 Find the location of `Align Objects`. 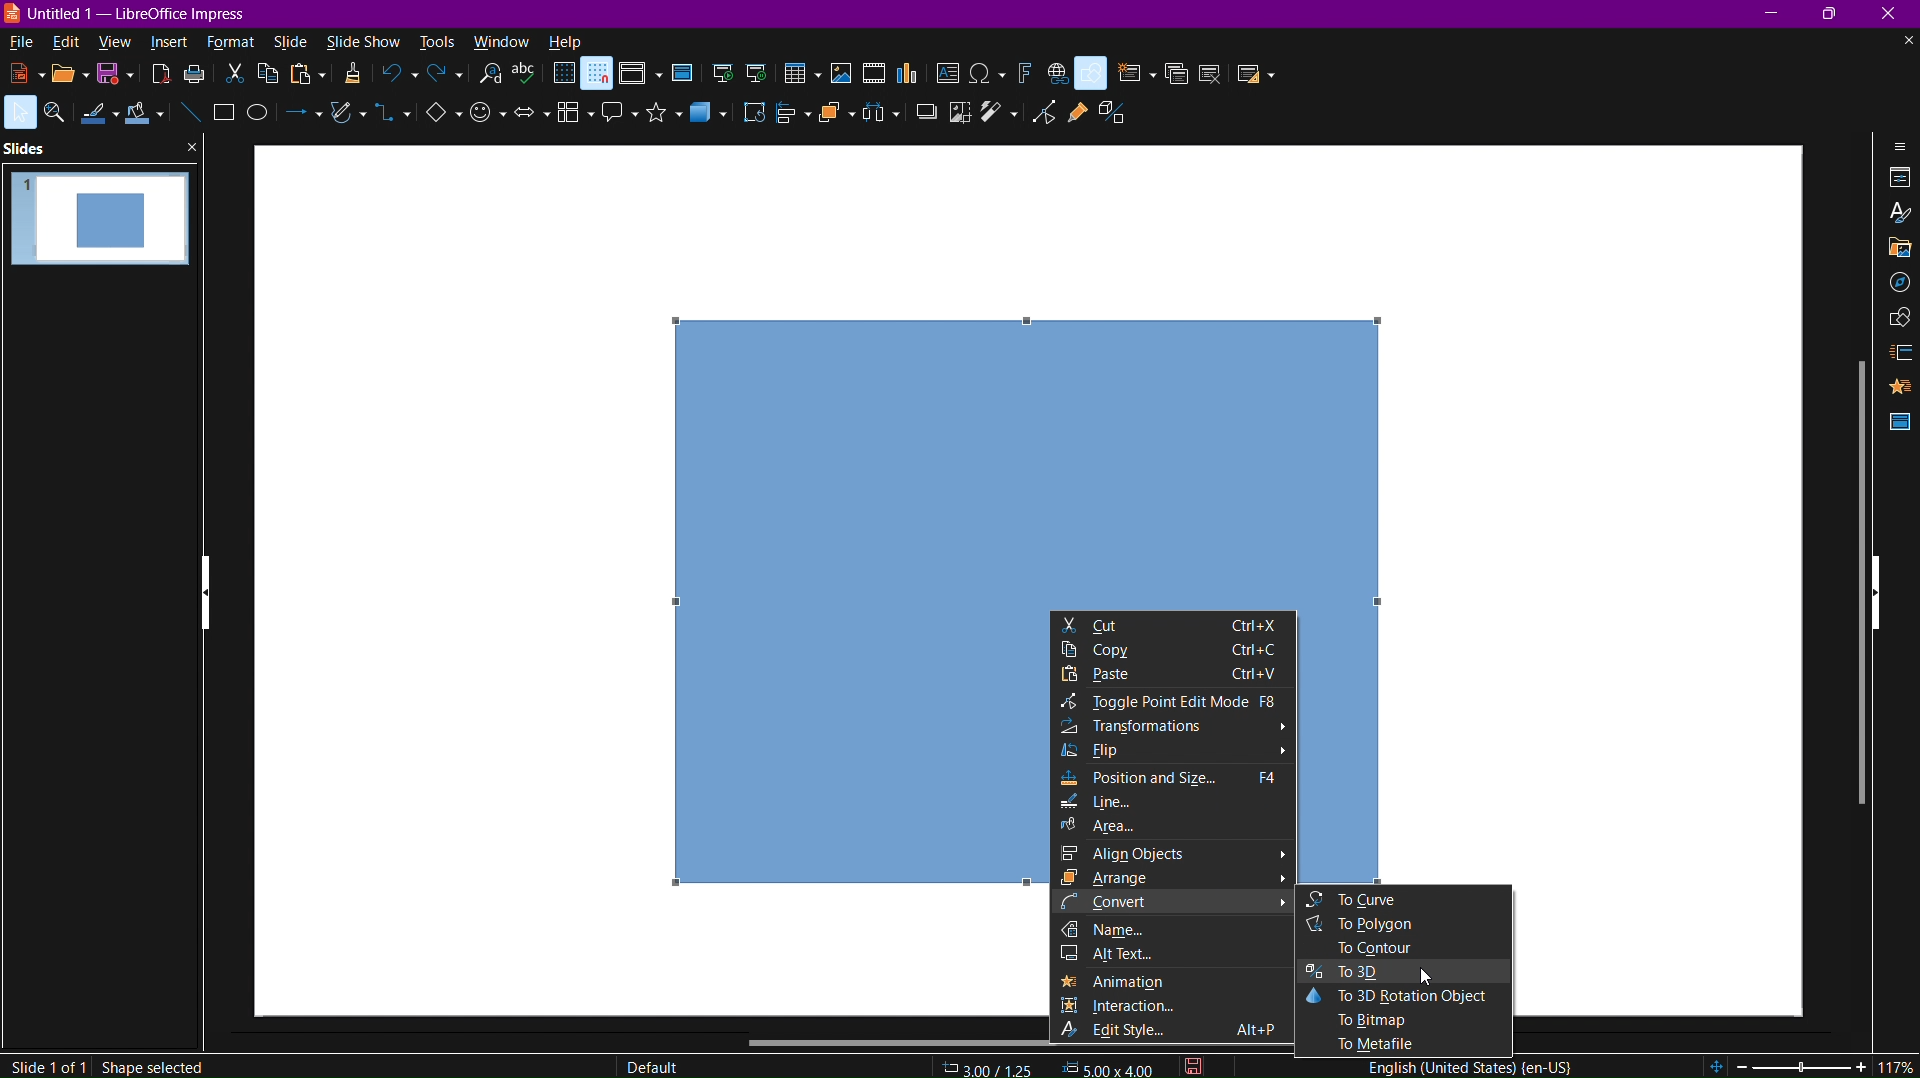

Align Objects is located at coordinates (1172, 857).